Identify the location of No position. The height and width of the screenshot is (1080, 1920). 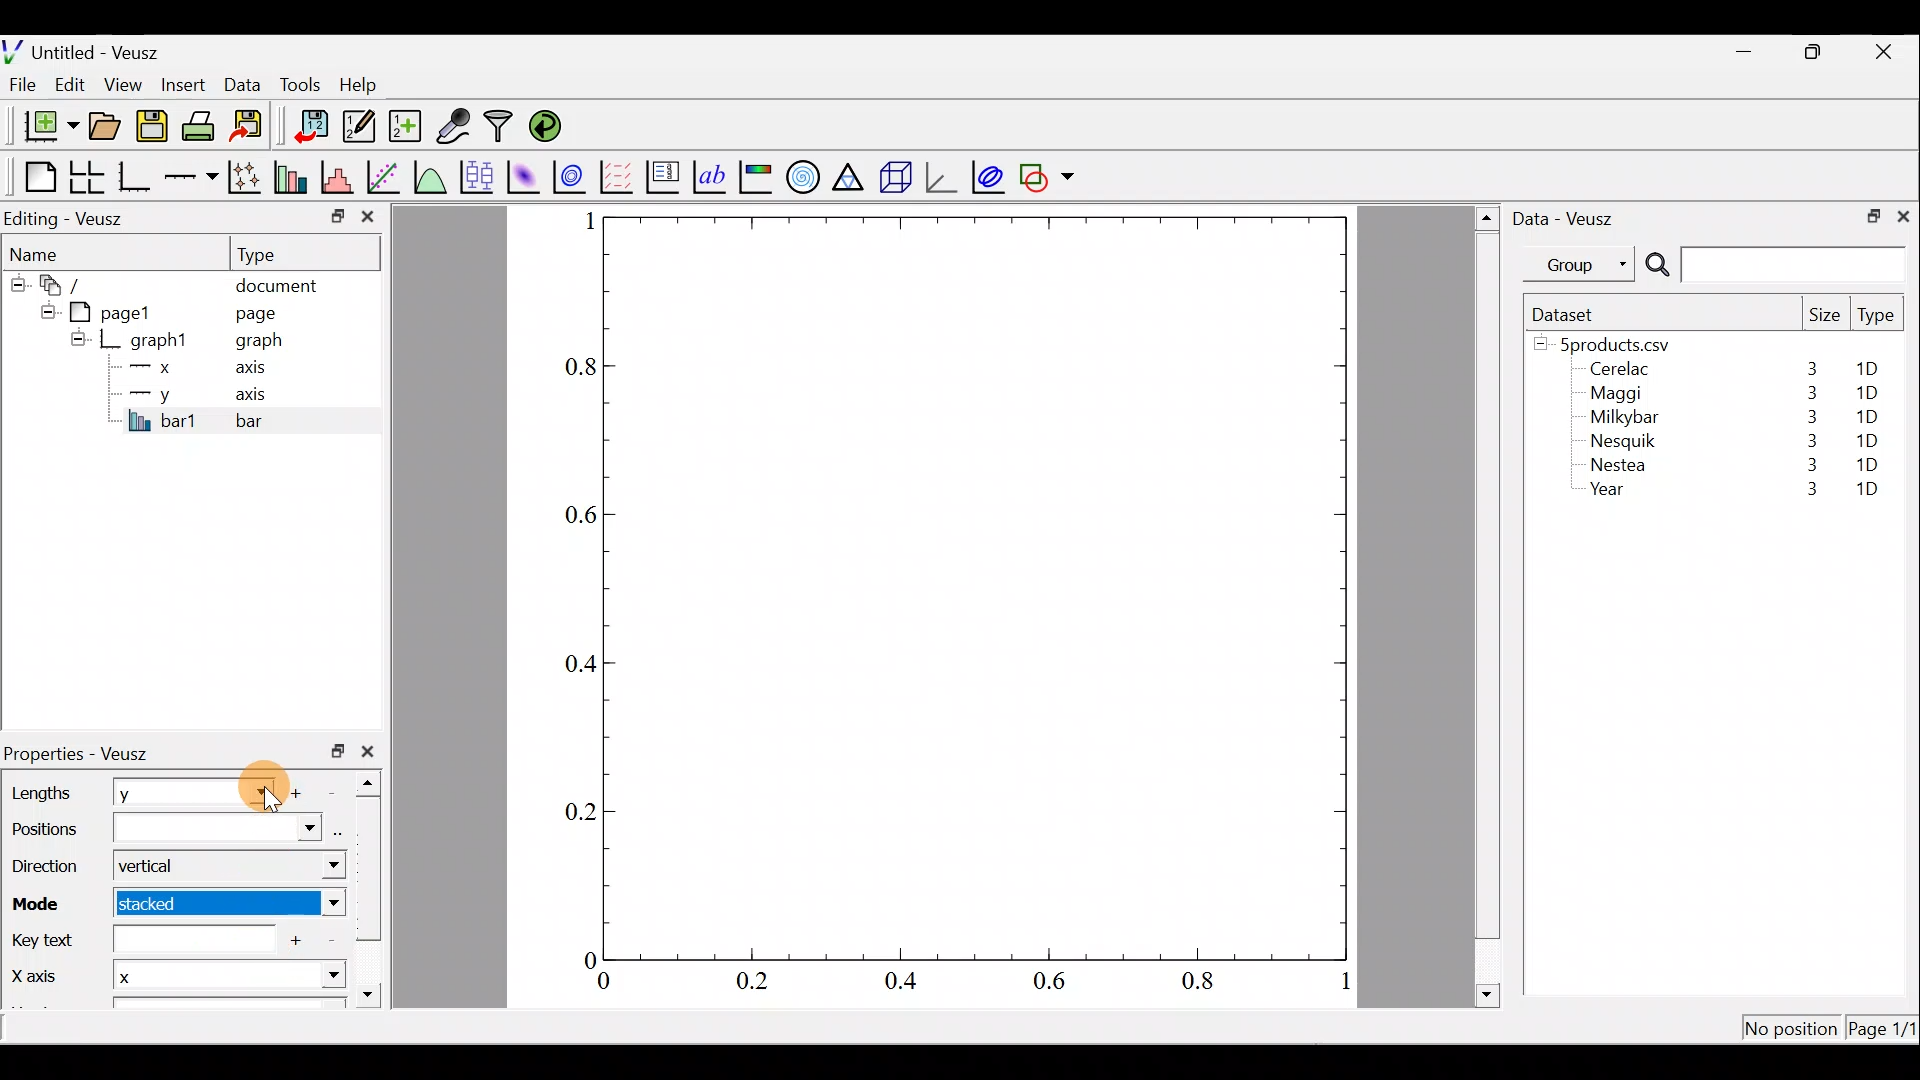
(1792, 1030).